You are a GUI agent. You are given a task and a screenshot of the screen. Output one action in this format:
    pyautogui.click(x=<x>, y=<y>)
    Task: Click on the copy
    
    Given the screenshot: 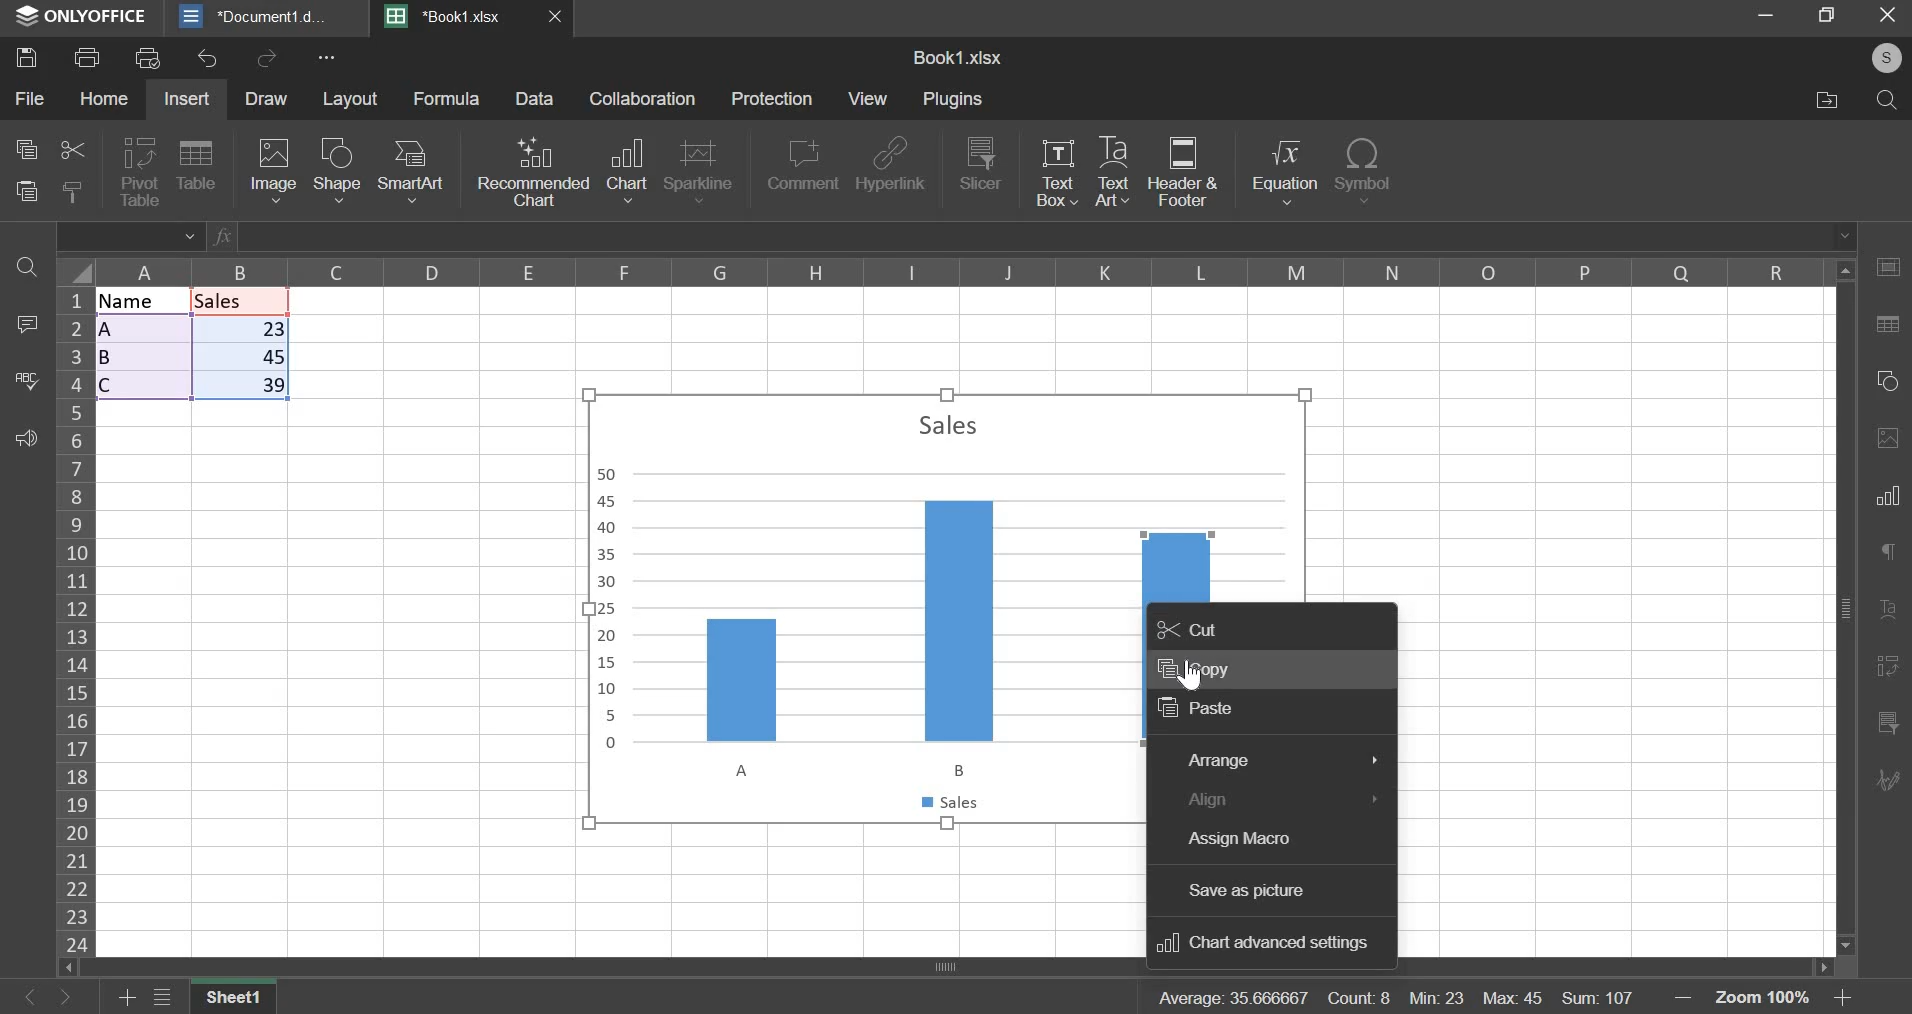 What is the action you would take?
    pyautogui.click(x=25, y=150)
    